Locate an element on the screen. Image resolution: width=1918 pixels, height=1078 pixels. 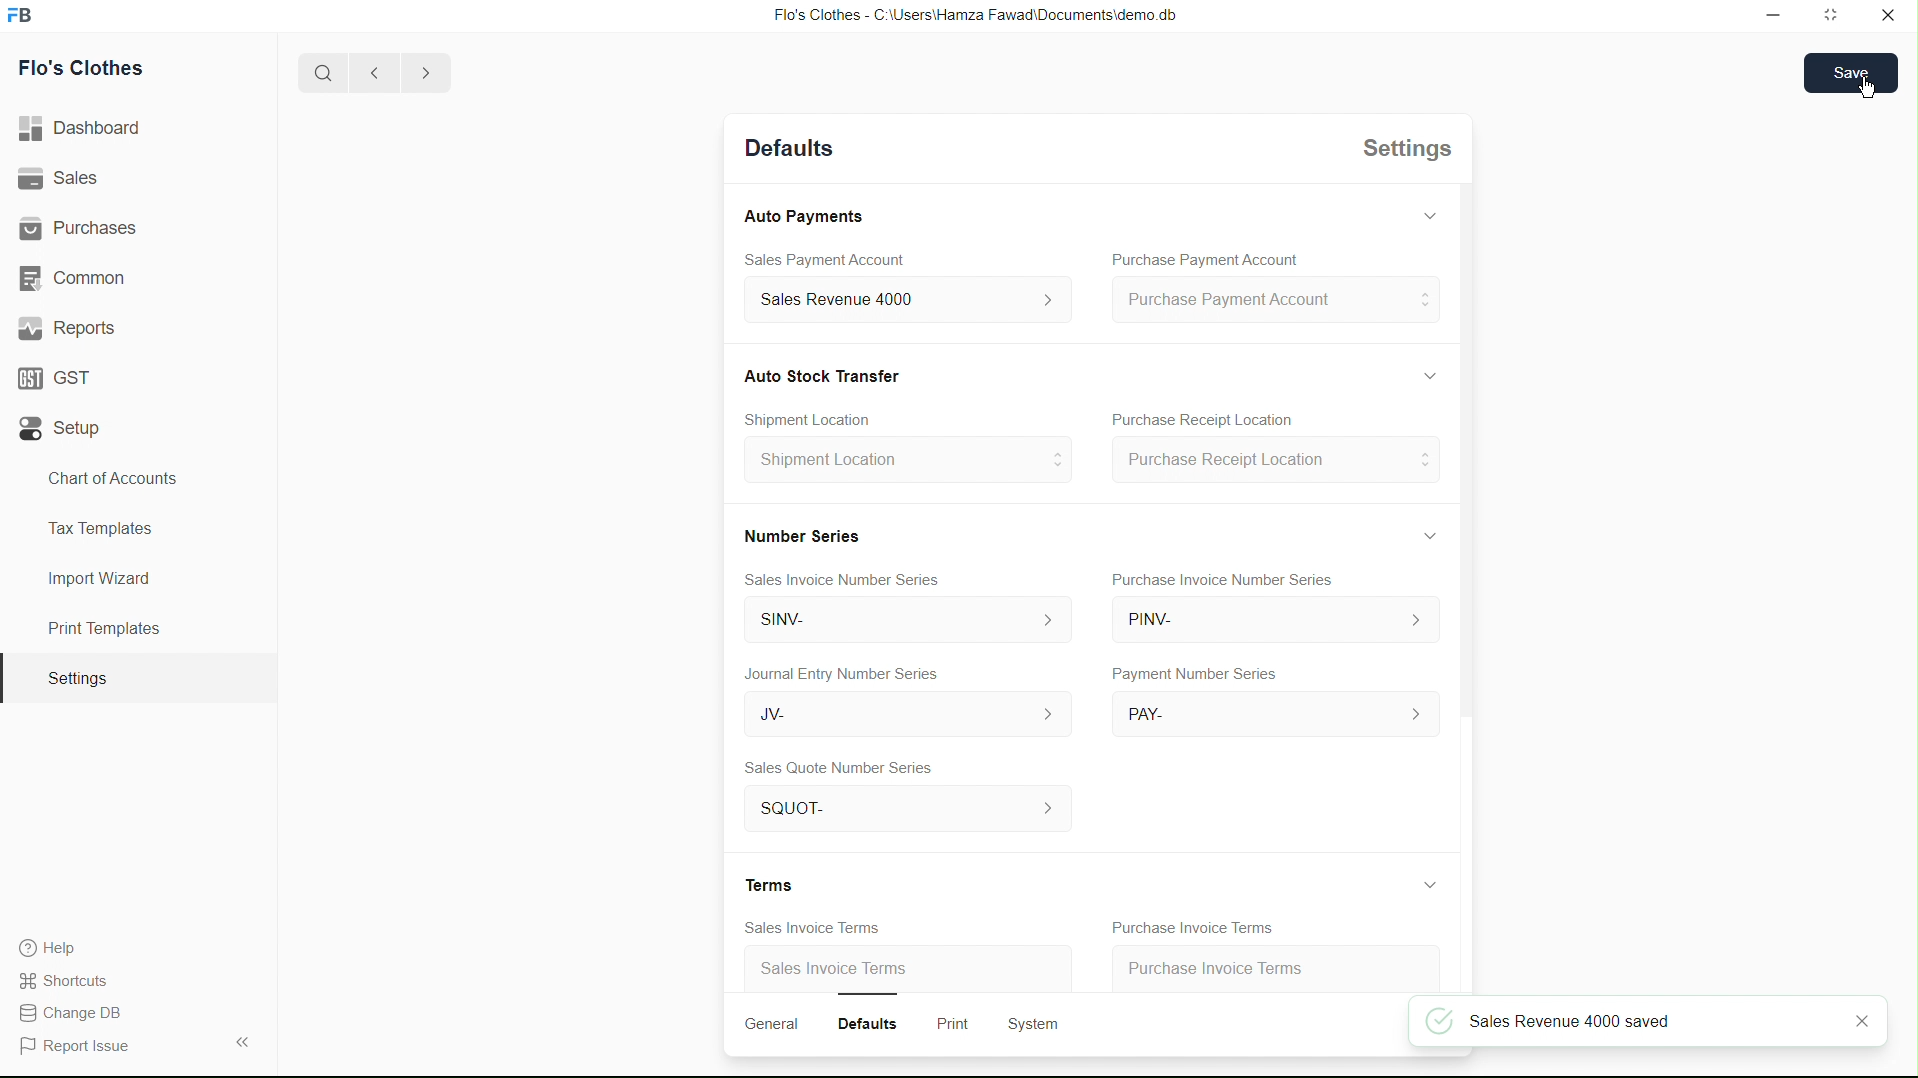
Create is located at coordinates (824, 415).